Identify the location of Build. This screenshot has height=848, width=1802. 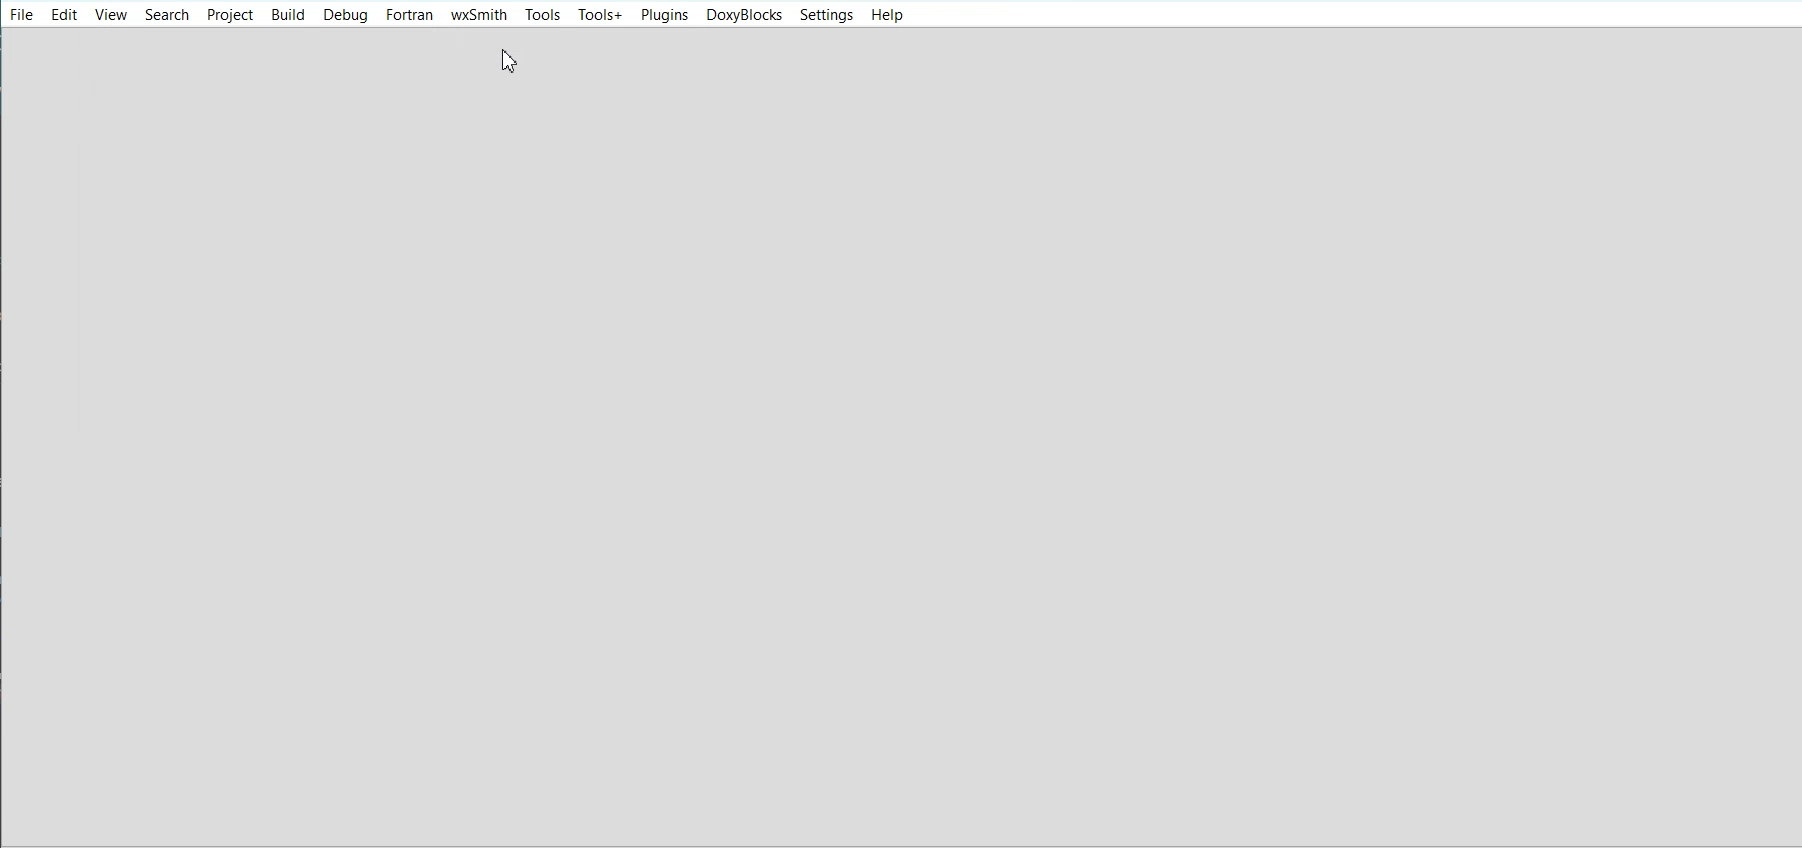
(287, 14).